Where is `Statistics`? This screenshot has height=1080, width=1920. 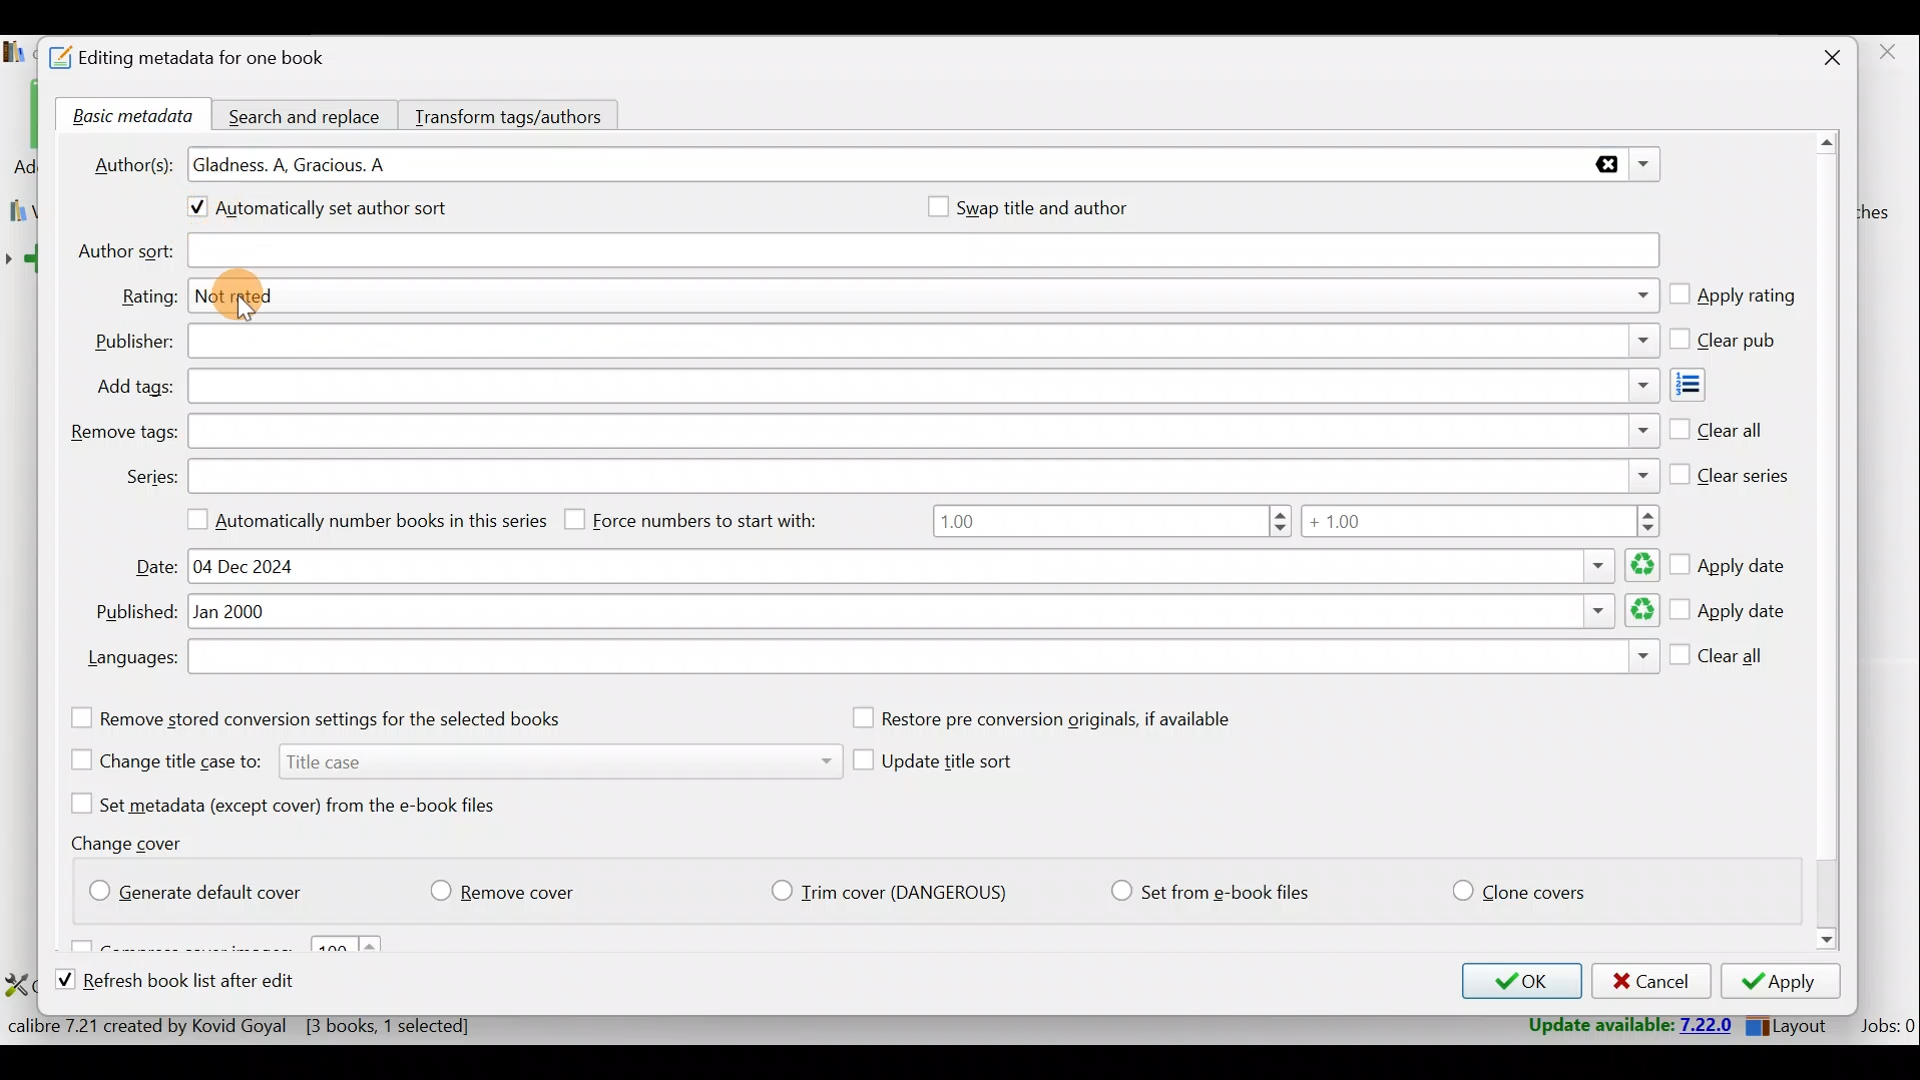 Statistics is located at coordinates (277, 1025).